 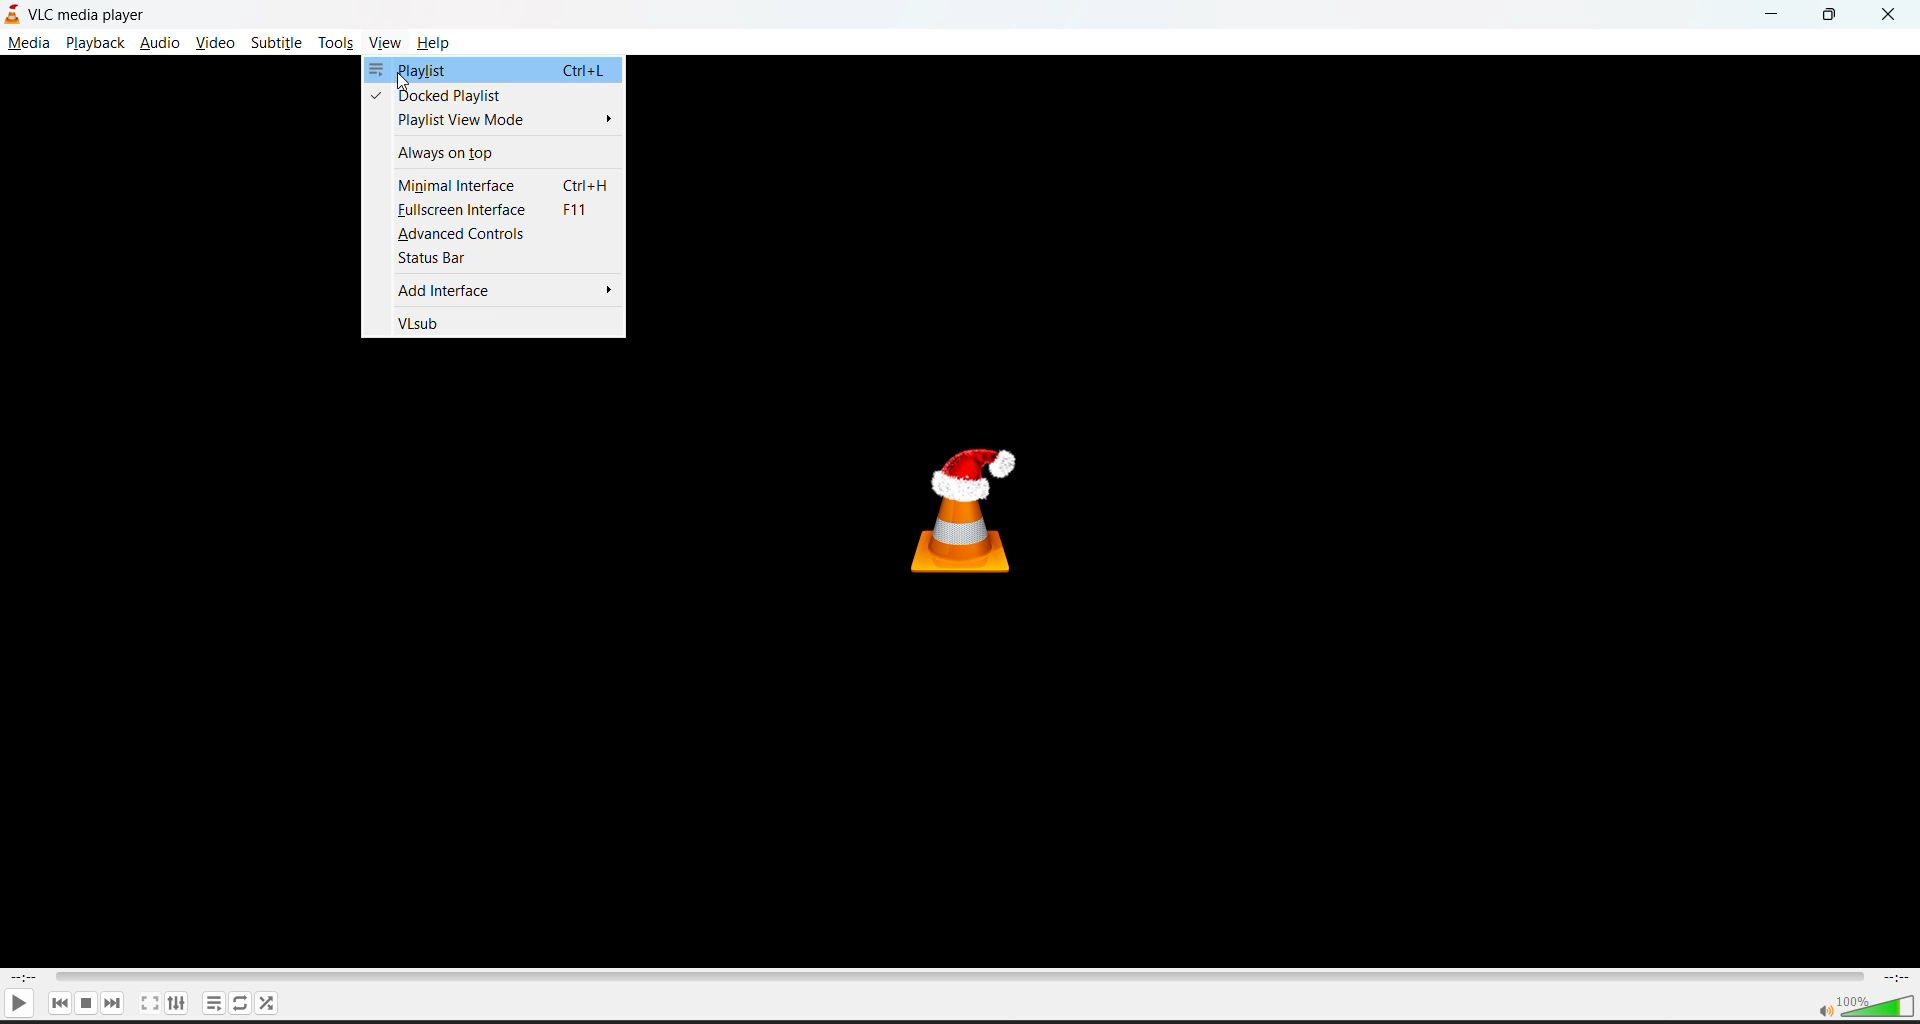 I want to click on play, so click(x=19, y=1004).